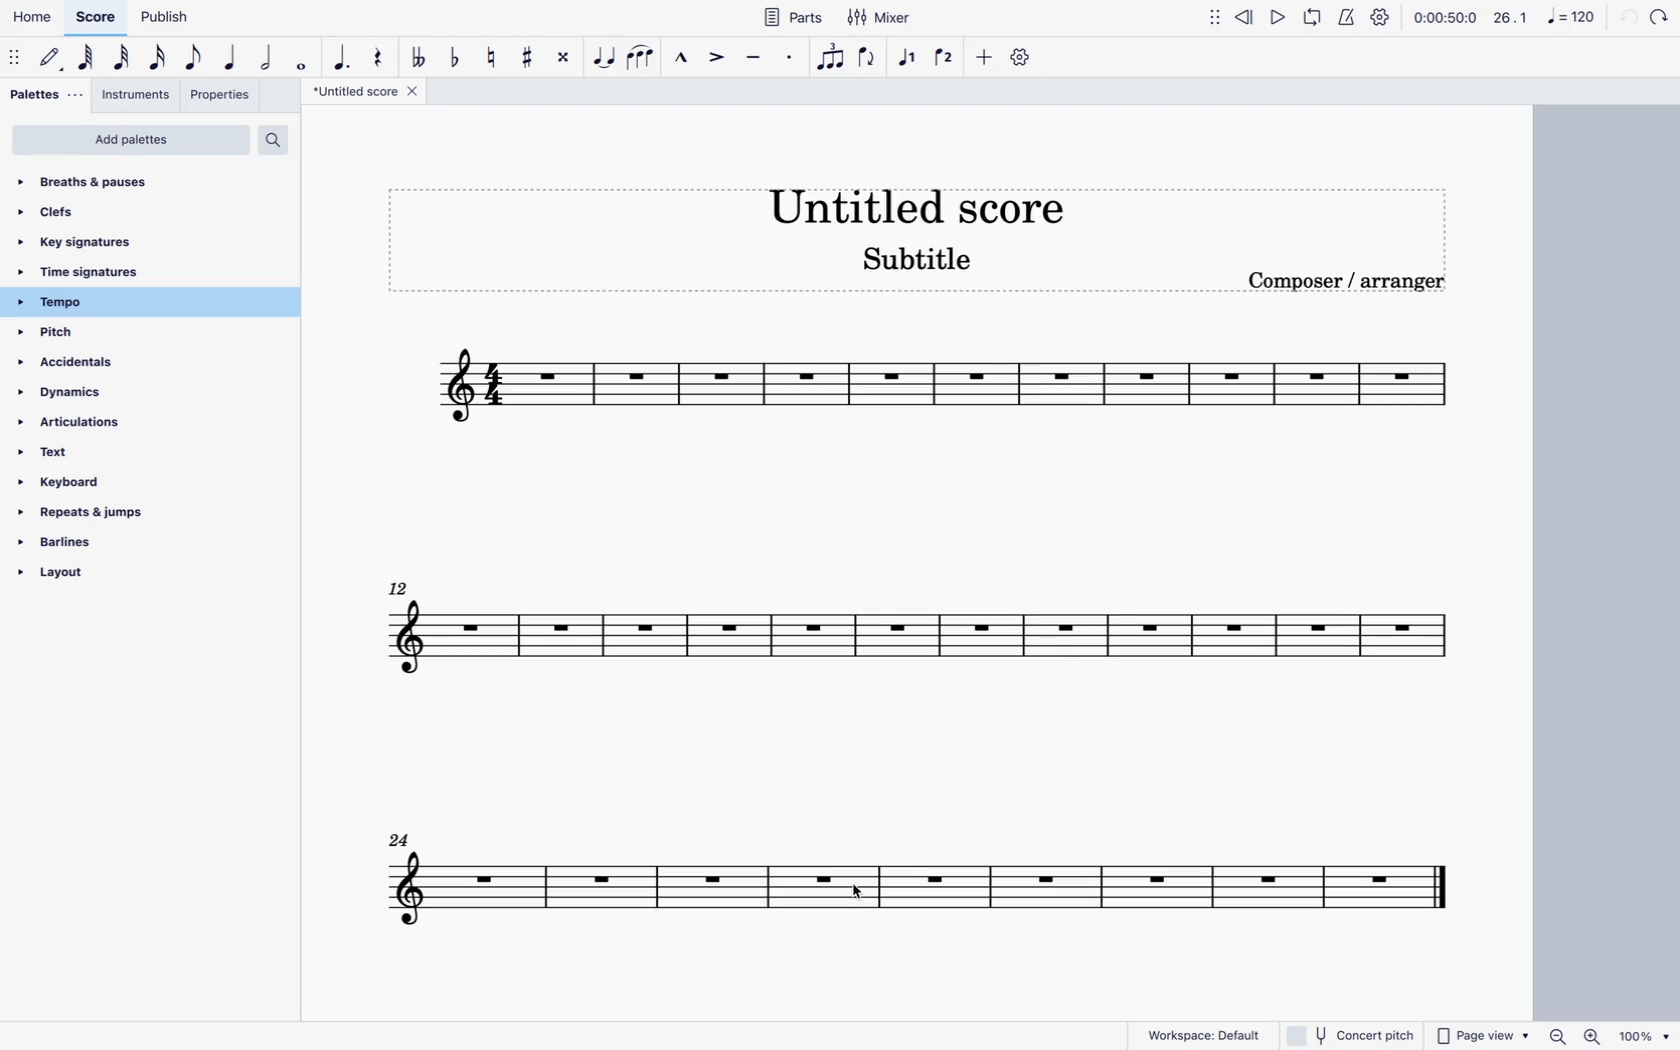  What do you see at coordinates (419, 58) in the screenshot?
I see `double toggle flat` at bounding box center [419, 58].